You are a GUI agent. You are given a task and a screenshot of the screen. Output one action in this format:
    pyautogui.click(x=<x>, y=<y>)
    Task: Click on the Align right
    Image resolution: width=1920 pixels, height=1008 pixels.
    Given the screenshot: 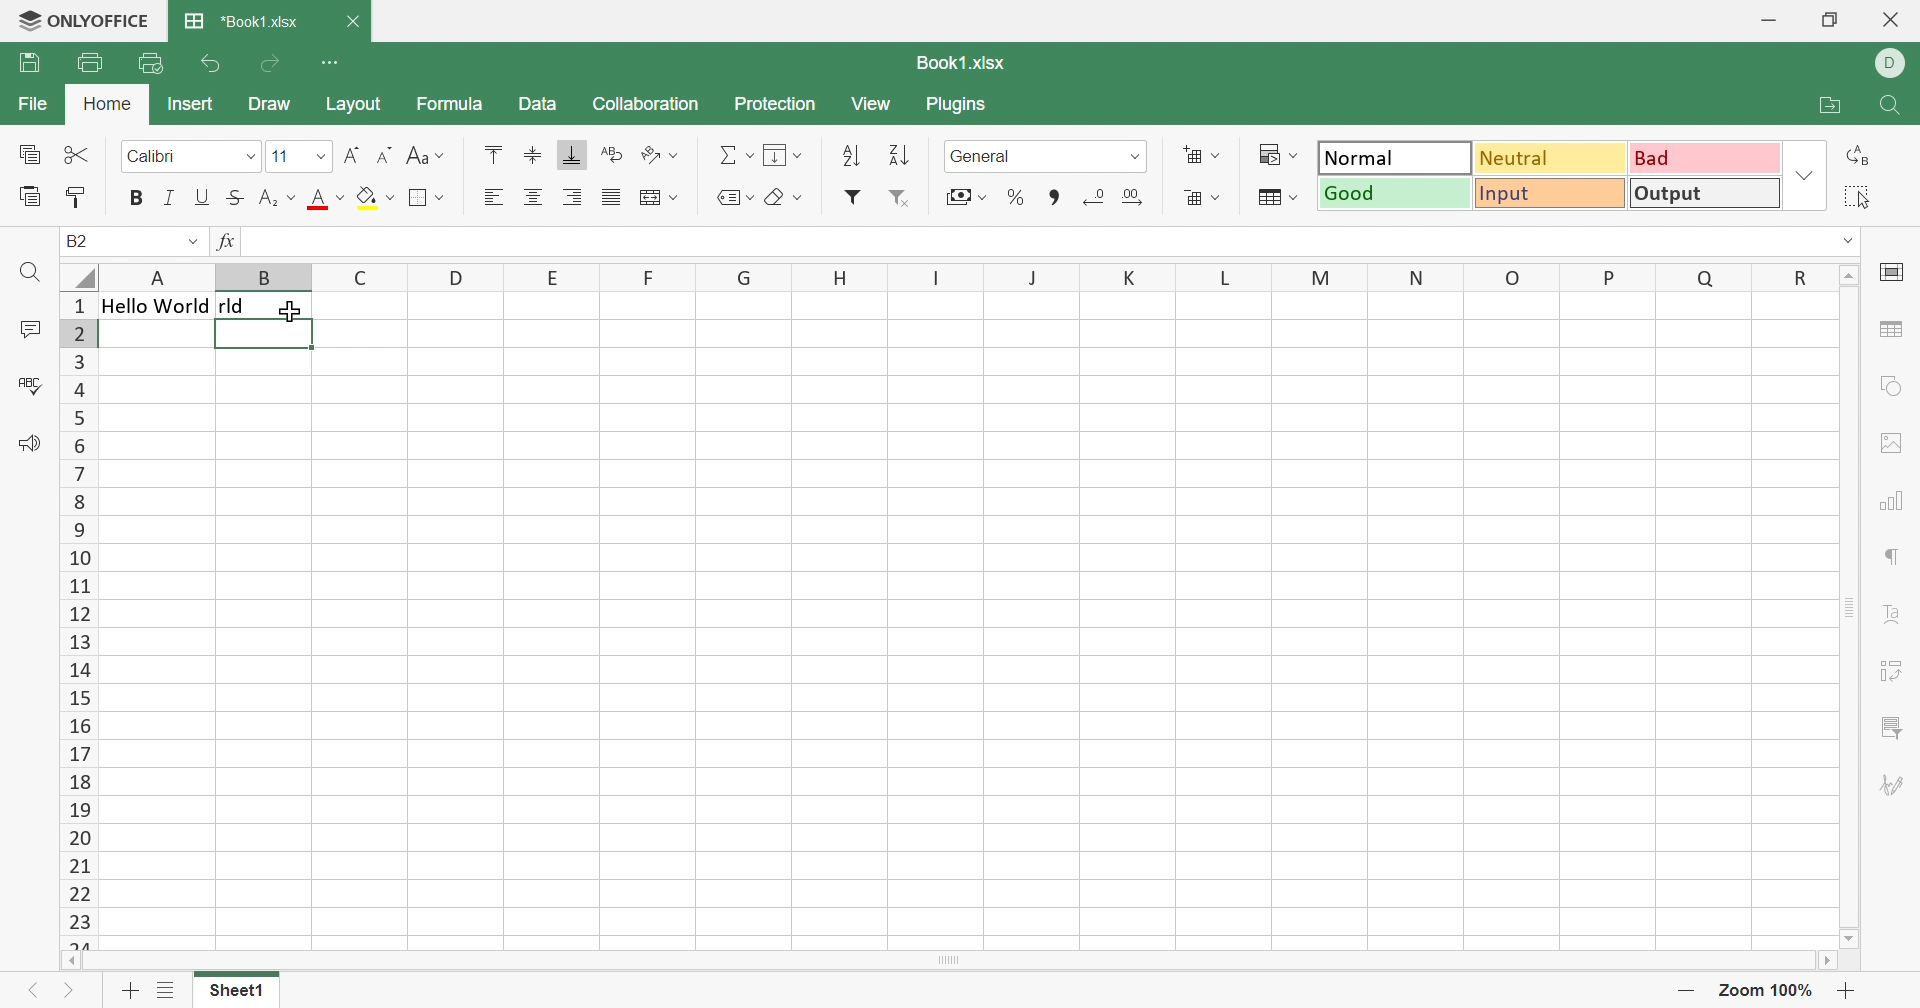 What is the action you would take?
    pyautogui.click(x=571, y=197)
    